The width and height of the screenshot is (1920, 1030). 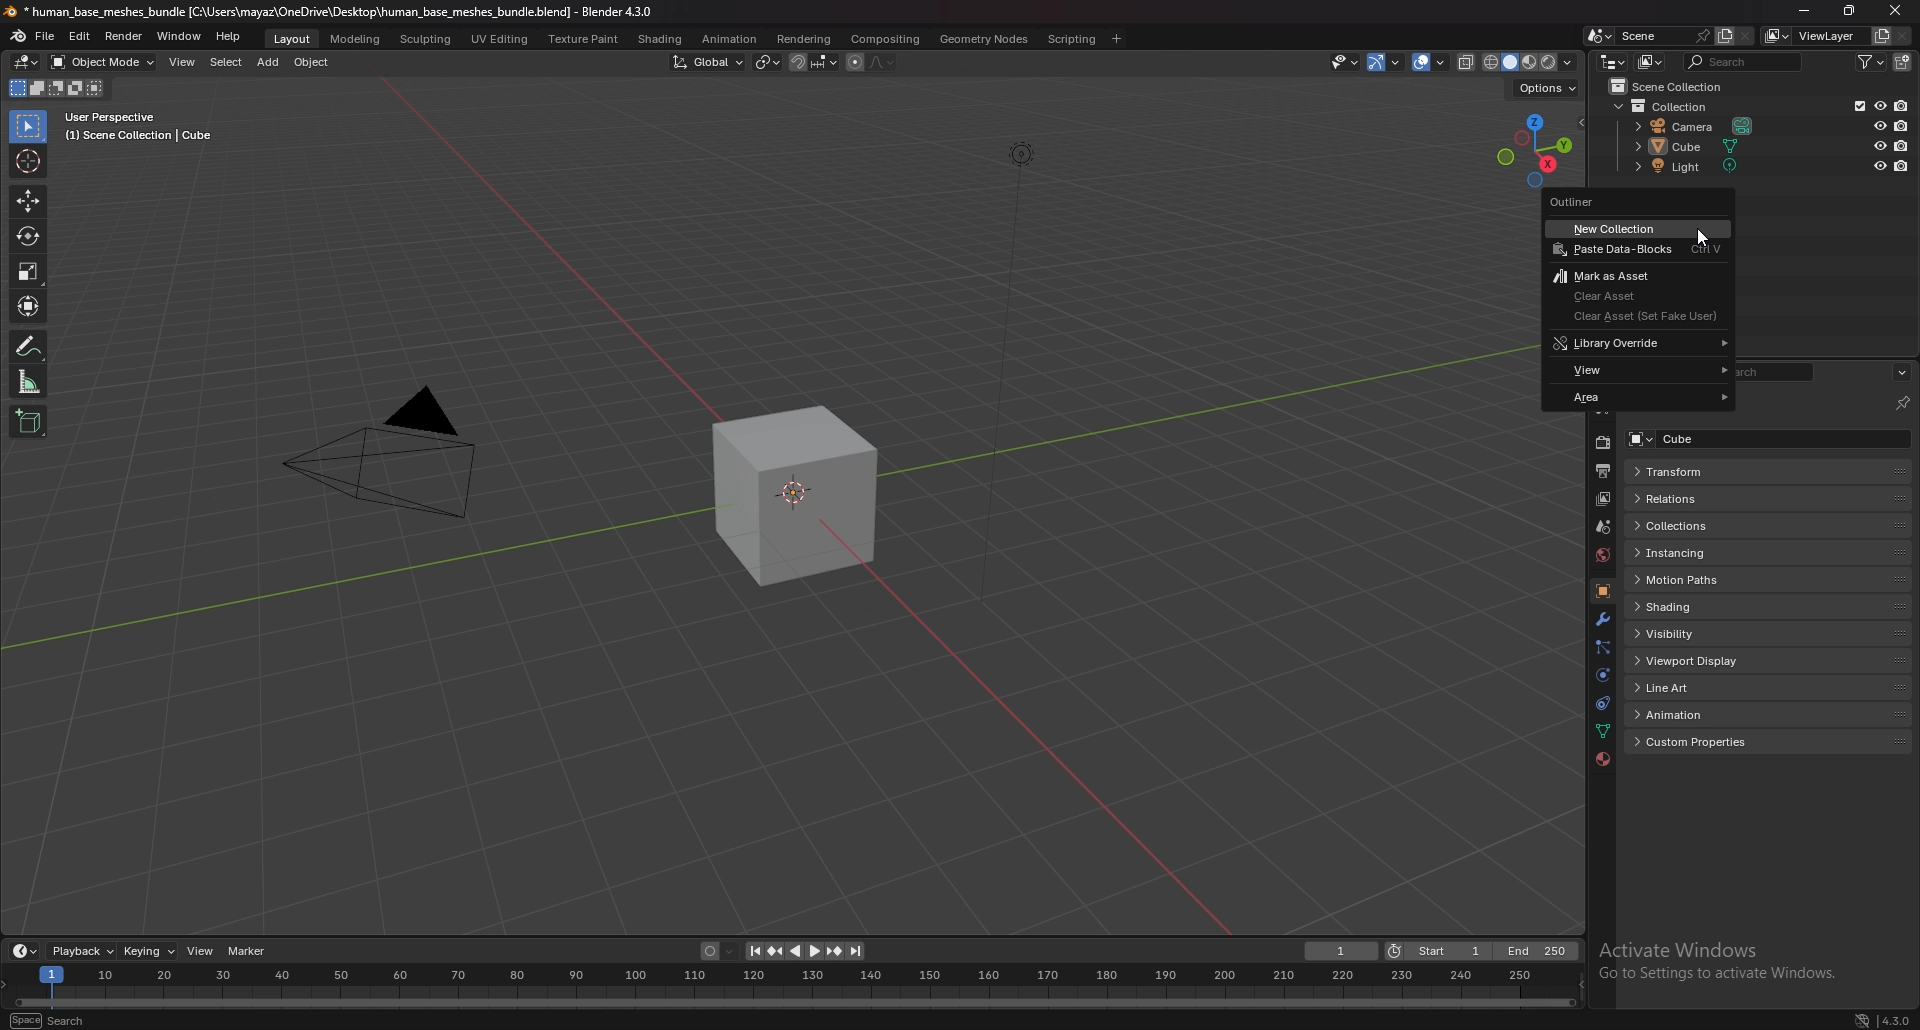 I want to click on lighting, so click(x=1020, y=155).